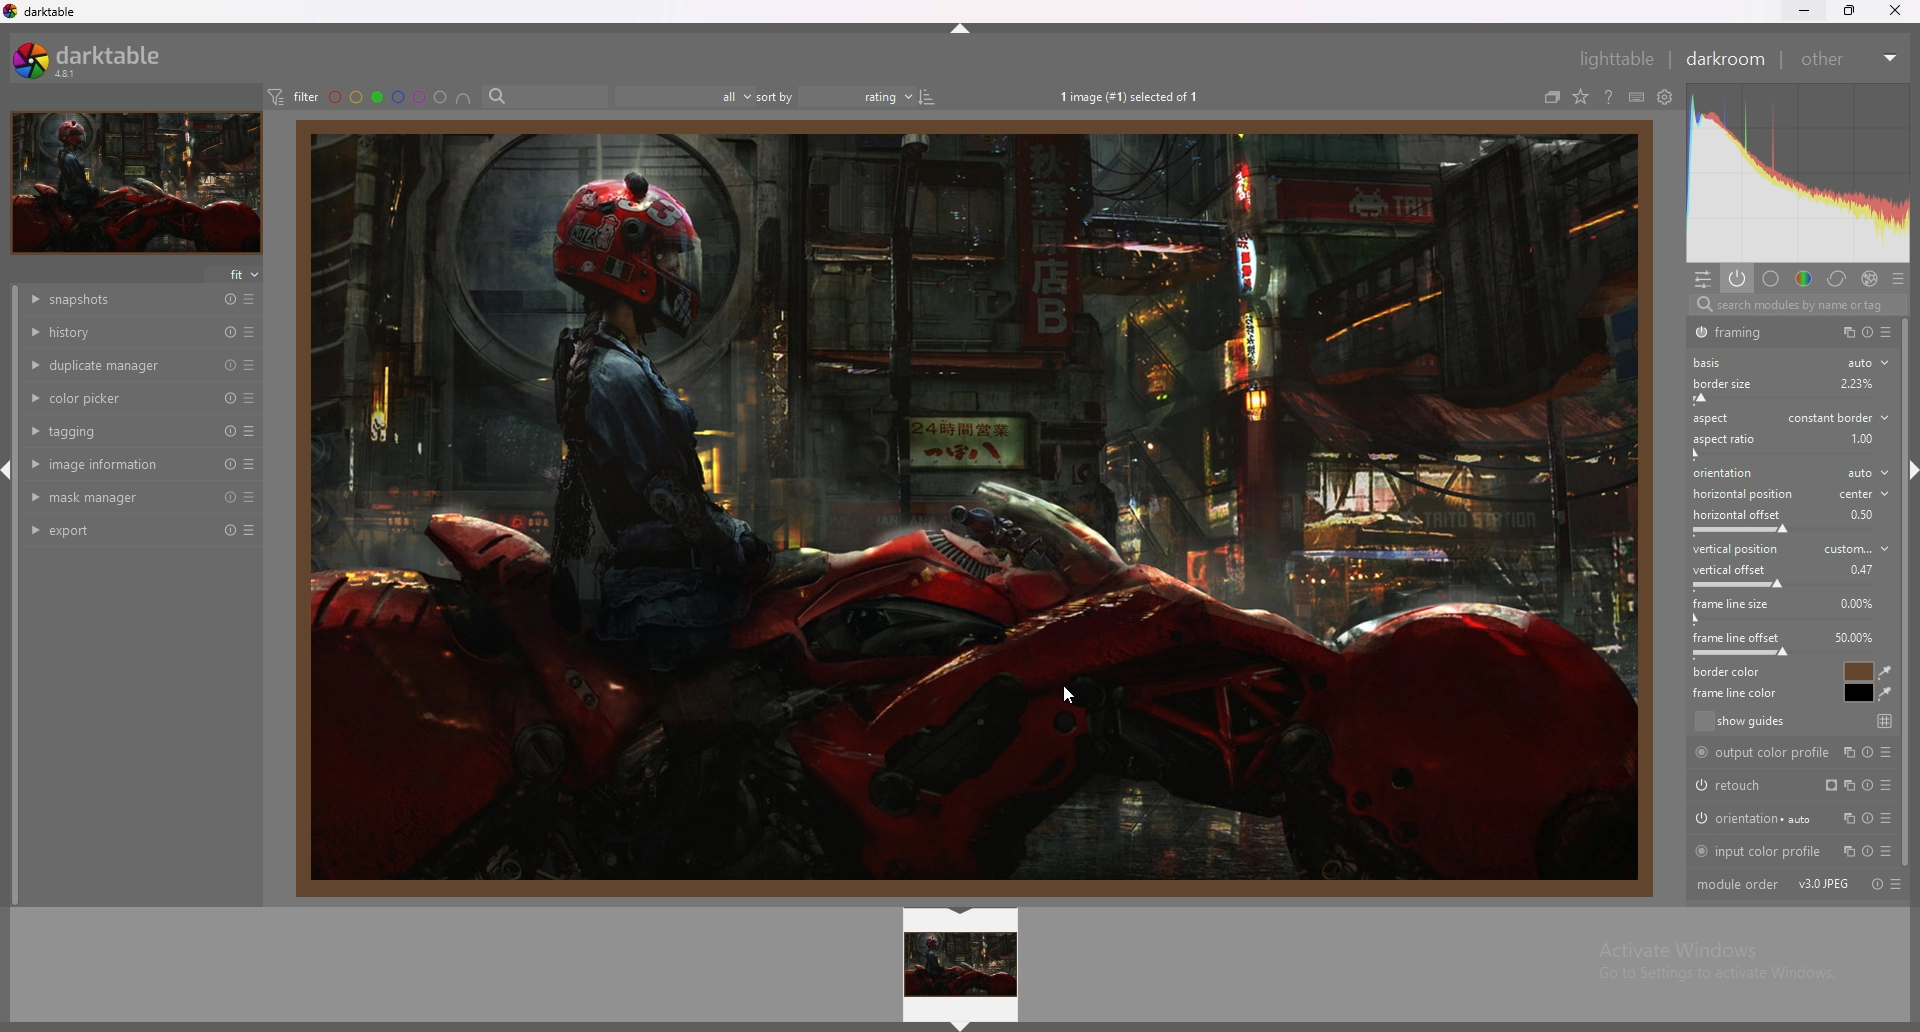 The height and width of the screenshot is (1032, 1920). Describe the element at coordinates (1751, 383) in the screenshot. I see `border size` at that location.